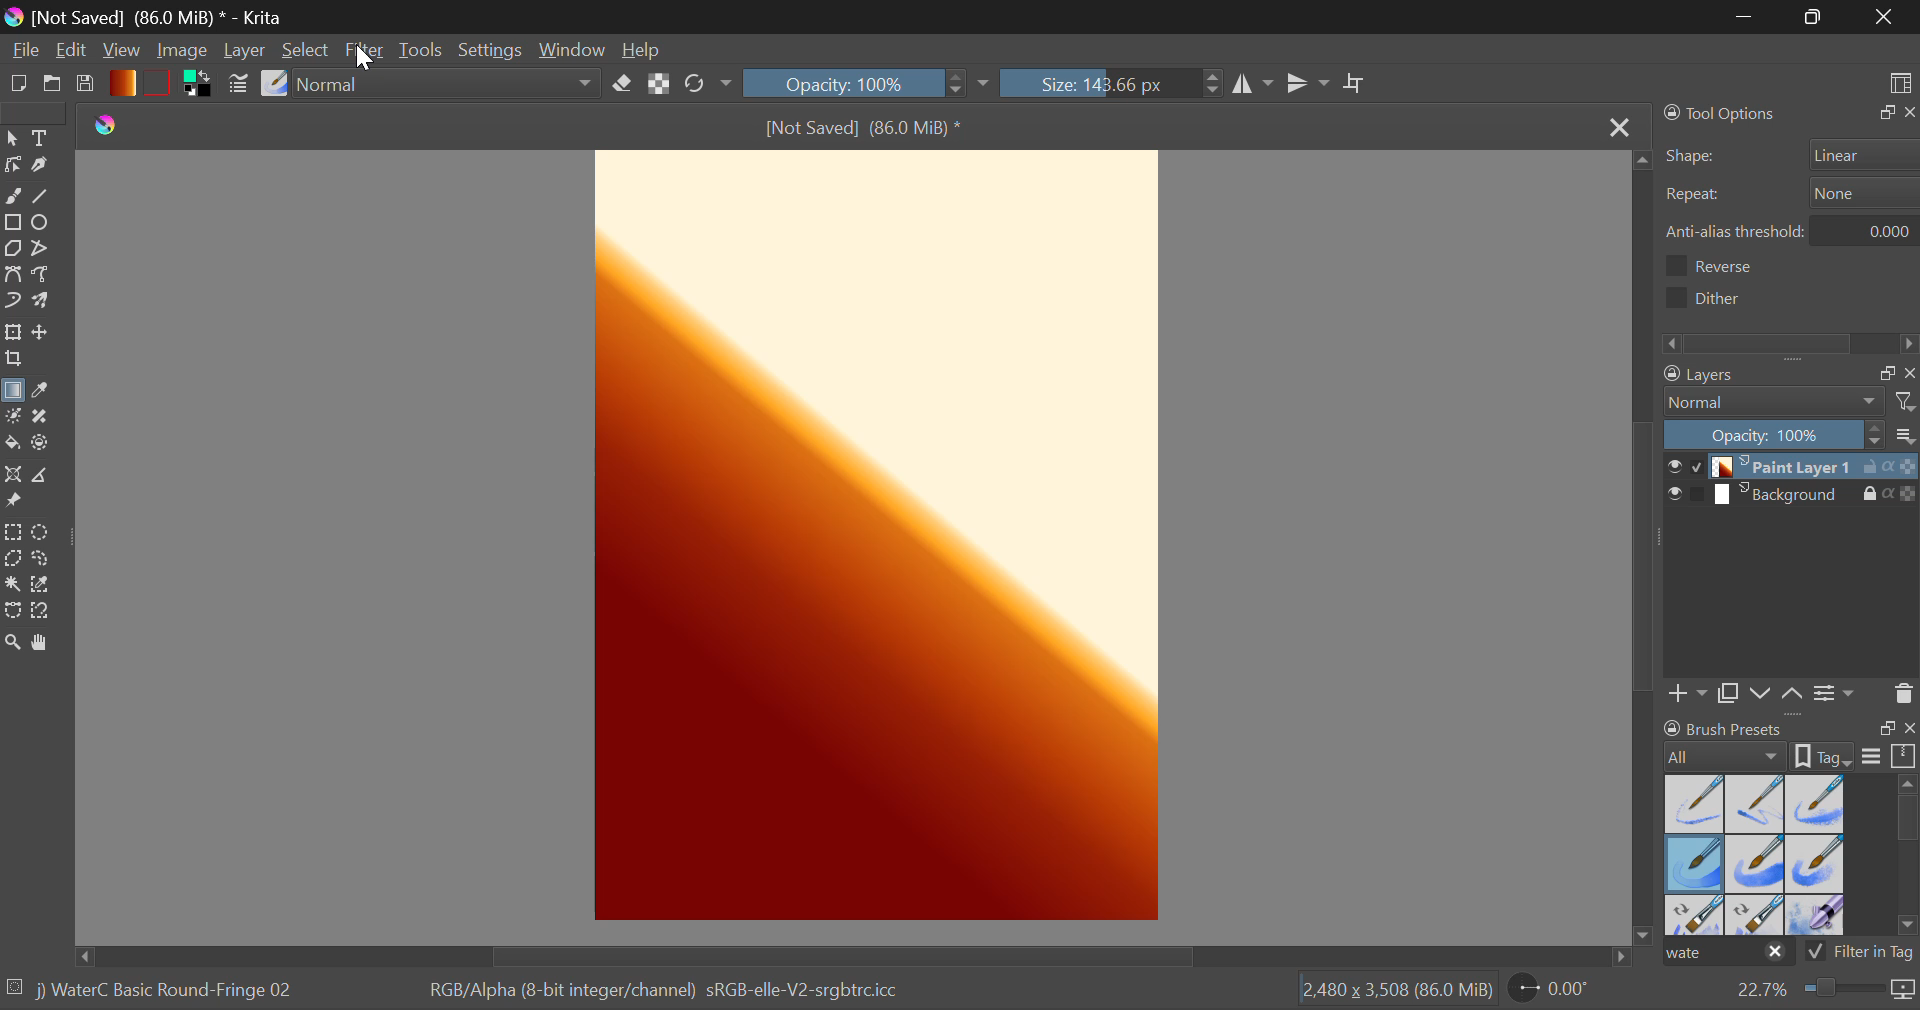 Image resolution: width=1920 pixels, height=1010 pixels. Describe the element at coordinates (1872, 228) in the screenshot. I see `anti-alias threshold ` at that location.